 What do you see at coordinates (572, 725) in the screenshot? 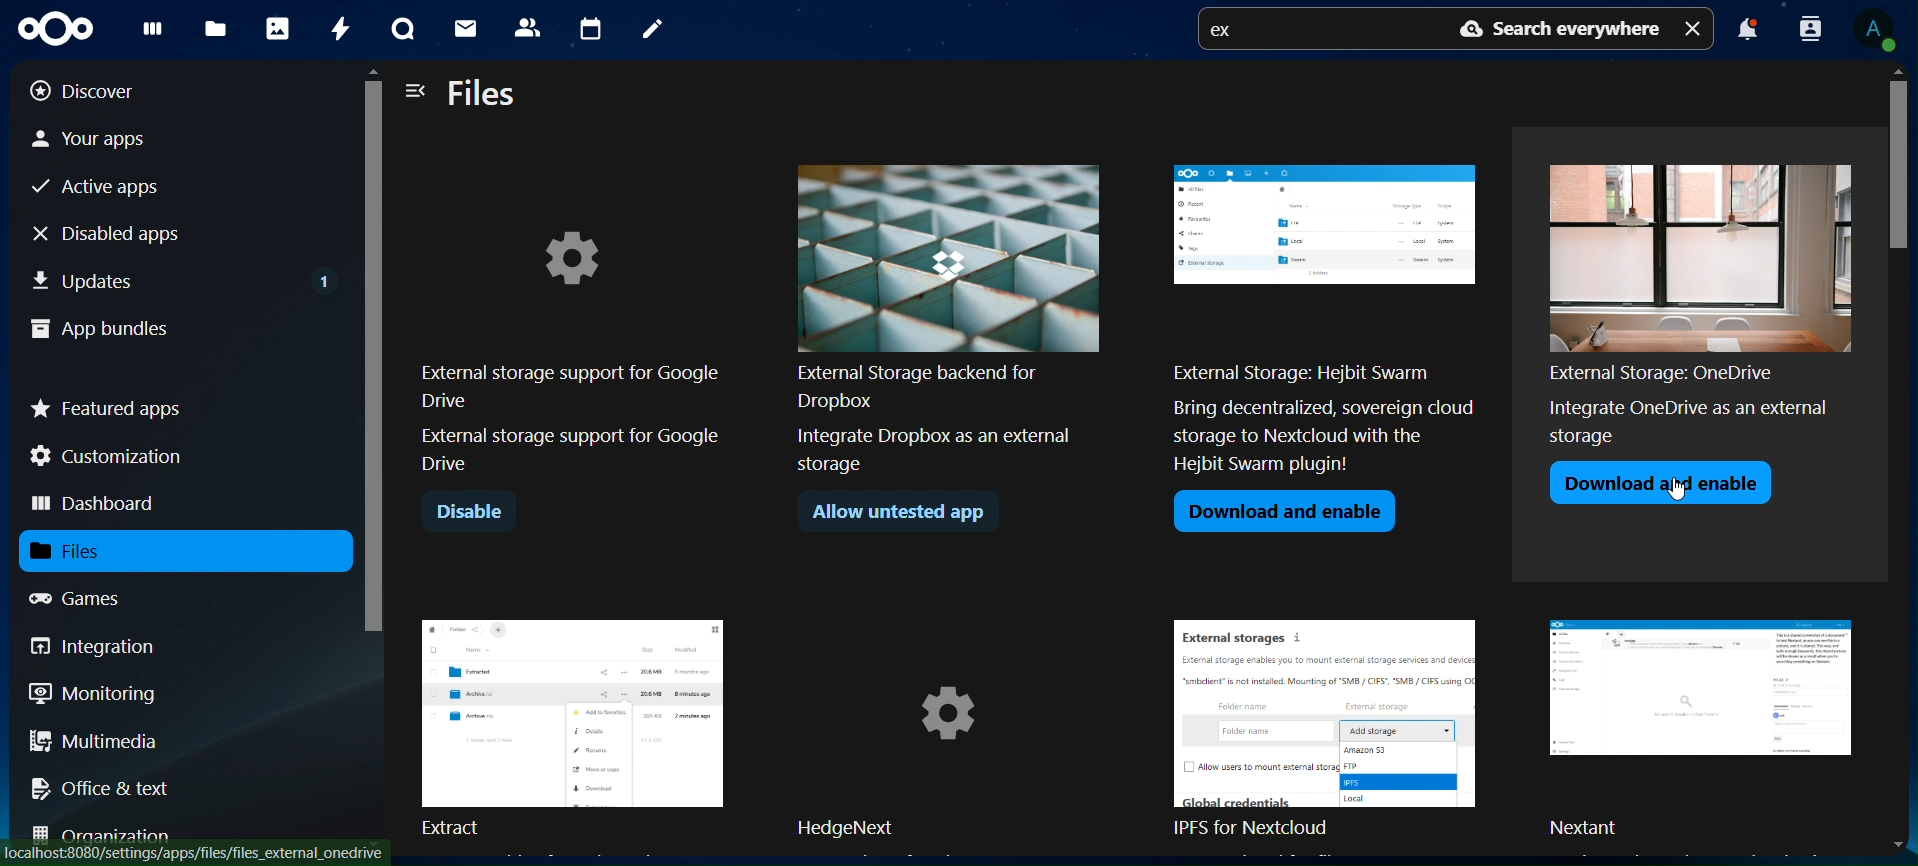
I see `extract` at bounding box center [572, 725].